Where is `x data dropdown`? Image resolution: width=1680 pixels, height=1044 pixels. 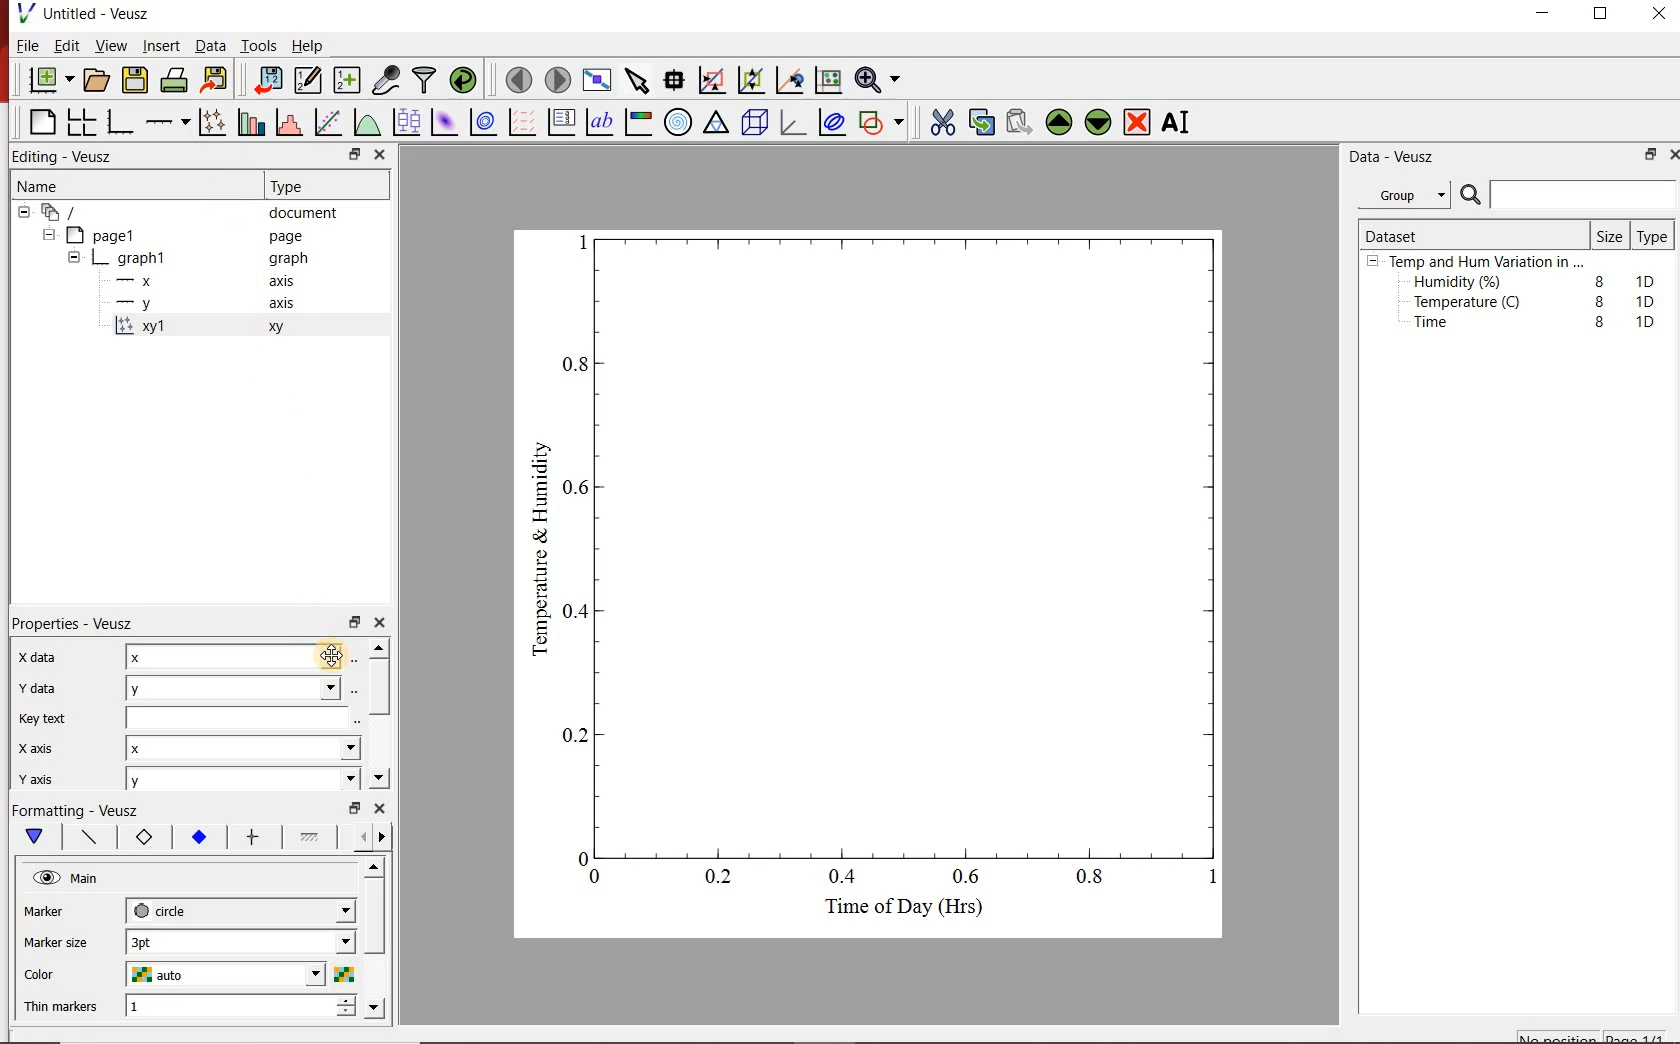
x data dropdown is located at coordinates (301, 658).